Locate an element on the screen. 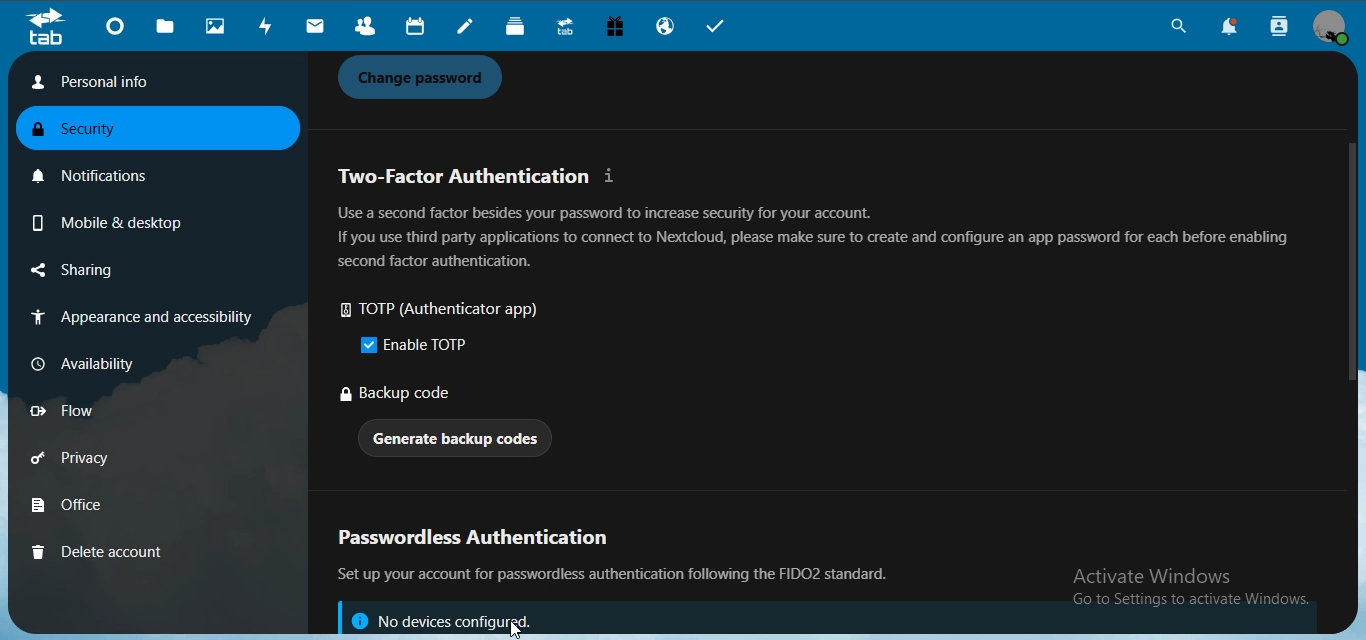 This screenshot has height=640, width=1366. dashboard is located at coordinates (118, 29).